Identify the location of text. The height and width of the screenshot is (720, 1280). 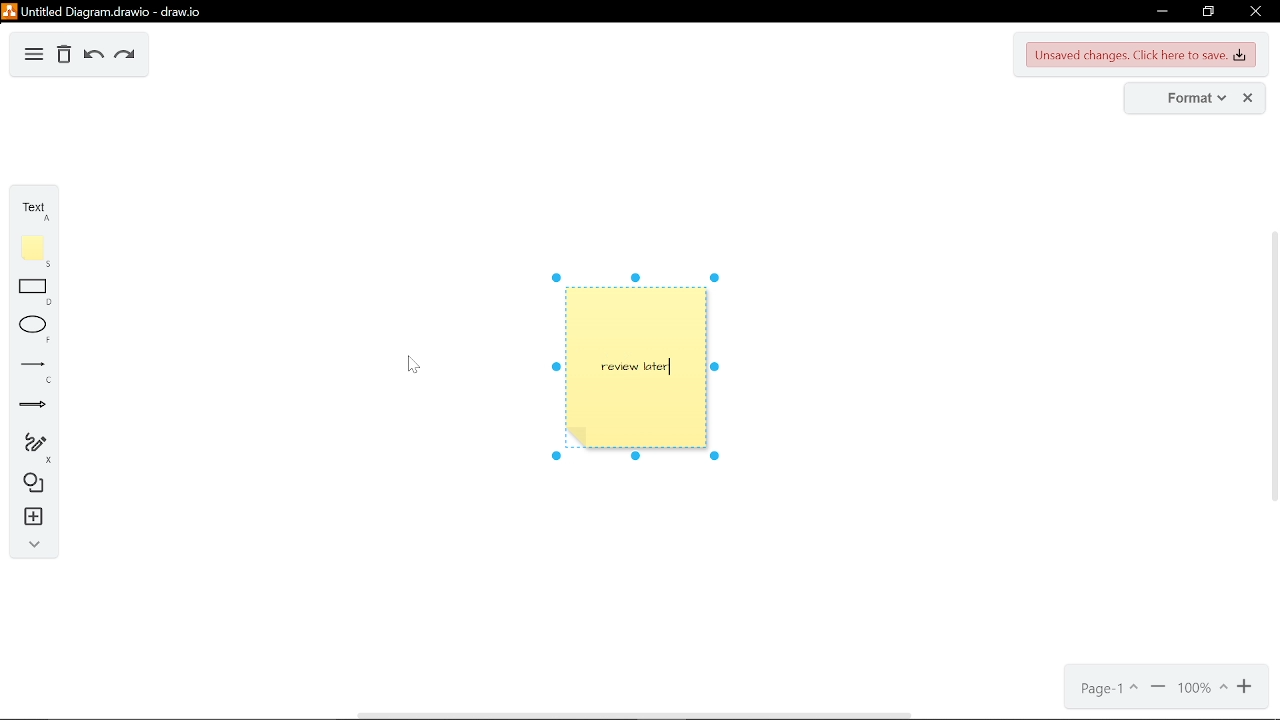
(33, 210).